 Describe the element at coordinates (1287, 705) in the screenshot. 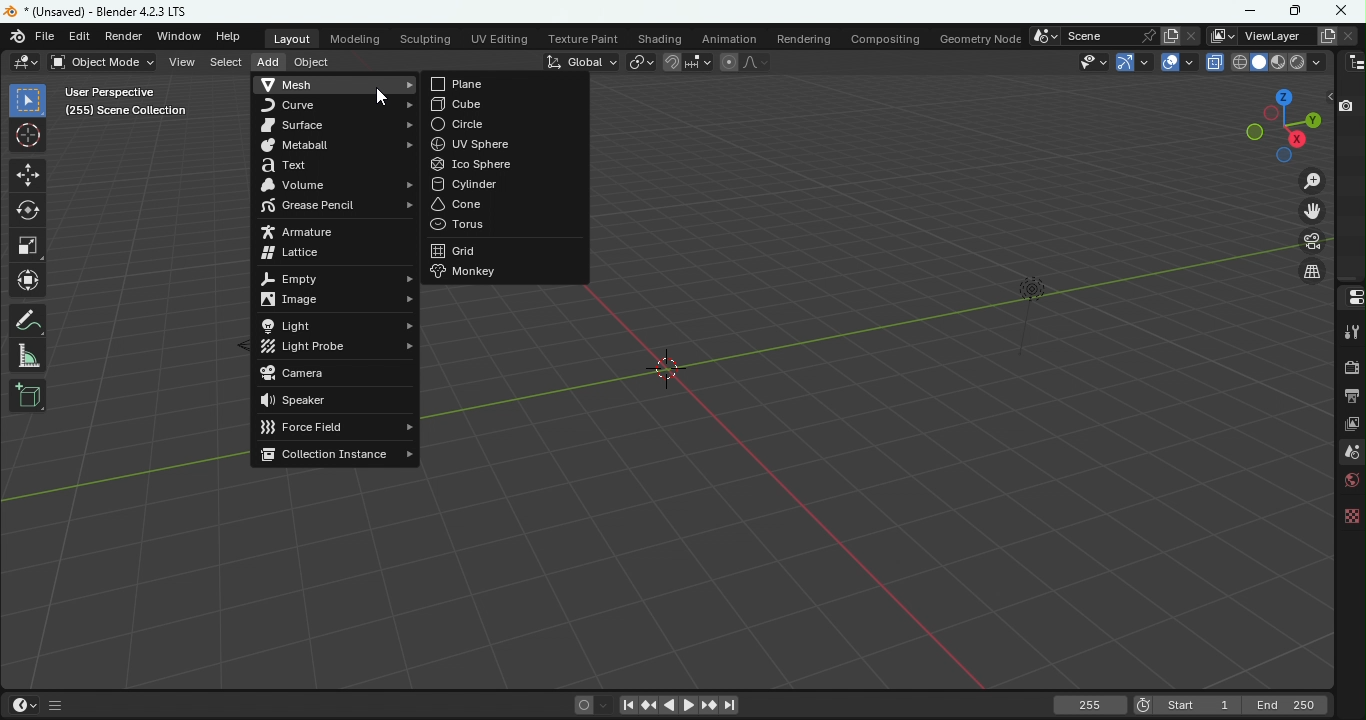

I see `Last frame of playback/rendering range` at that location.